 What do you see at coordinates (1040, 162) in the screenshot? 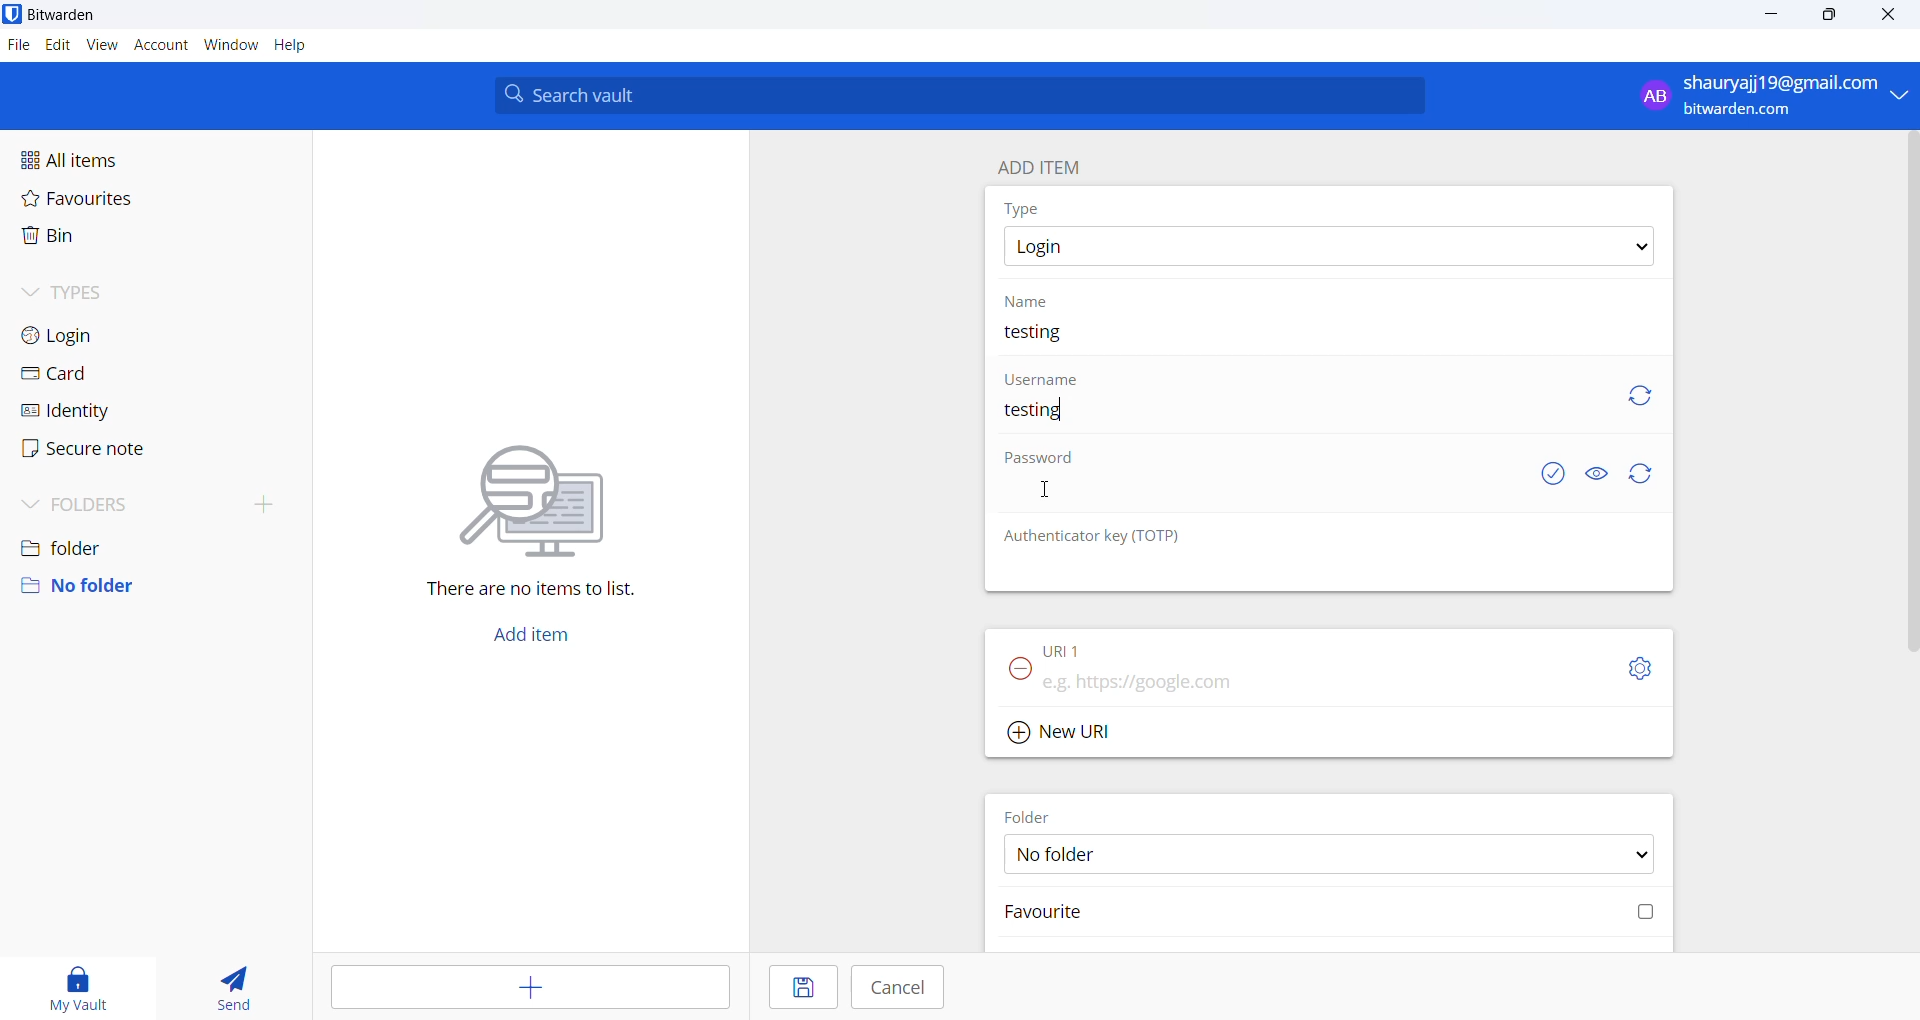
I see `add item heading` at bounding box center [1040, 162].